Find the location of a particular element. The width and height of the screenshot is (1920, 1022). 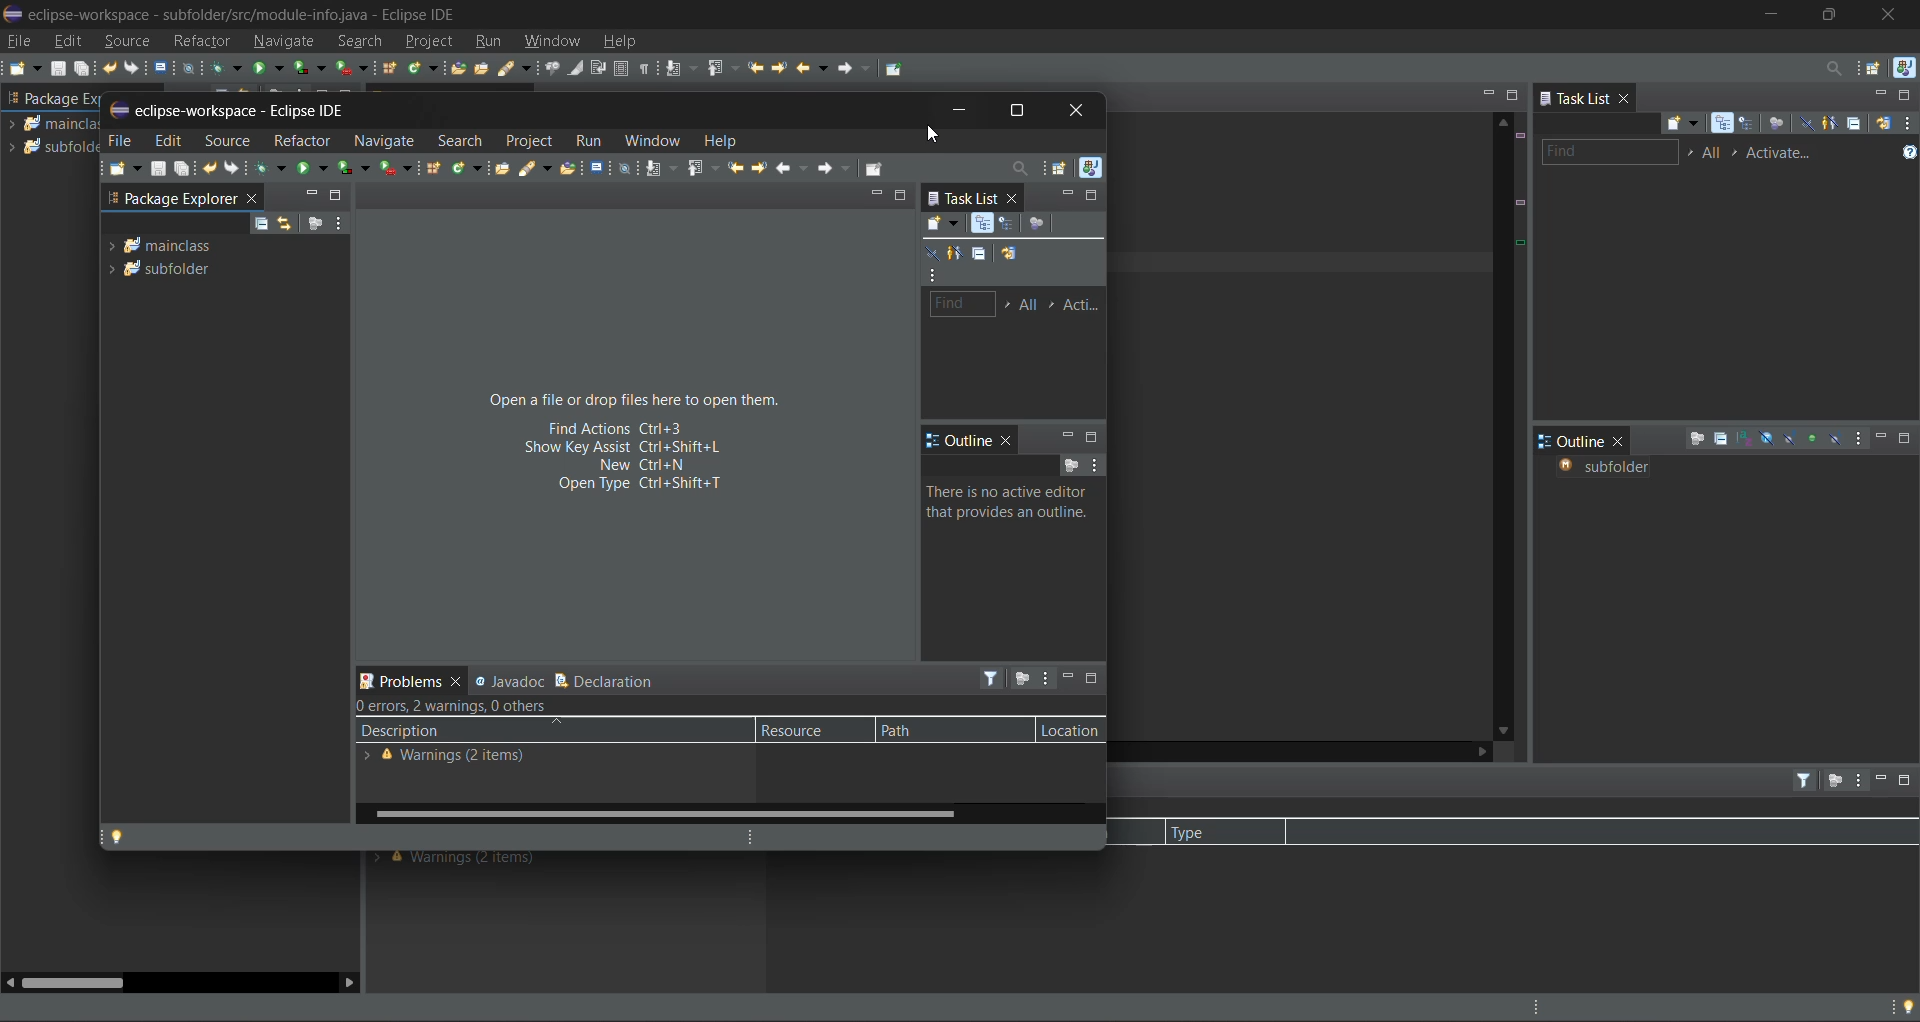

focus on workweek is located at coordinates (1780, 125).